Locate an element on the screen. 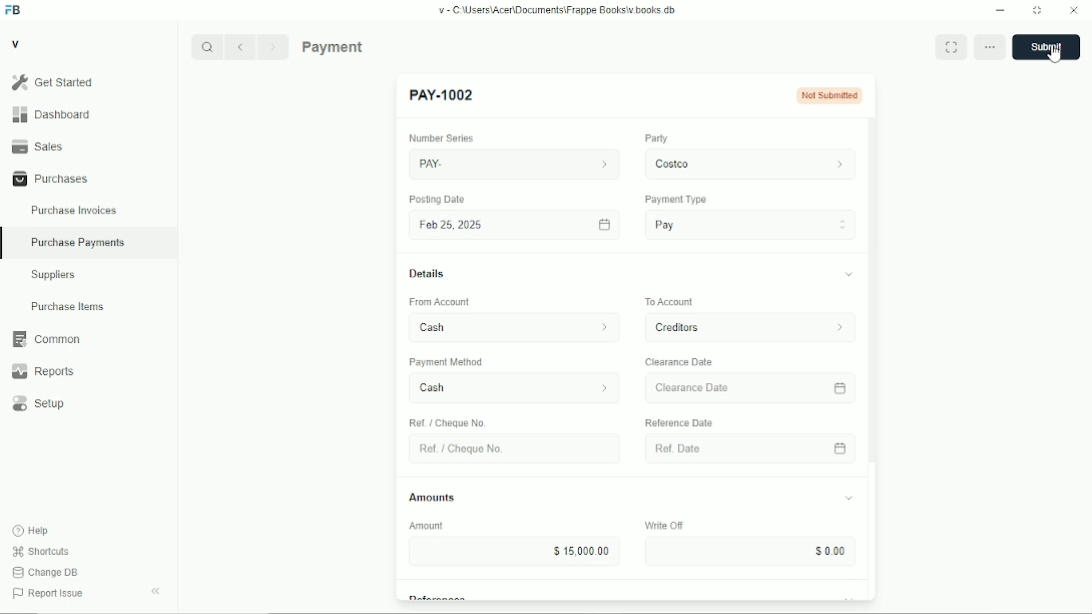 Image resolution: width=1092 pixels, height=614 pixels. Amounts is located at coordinates (432, 497).